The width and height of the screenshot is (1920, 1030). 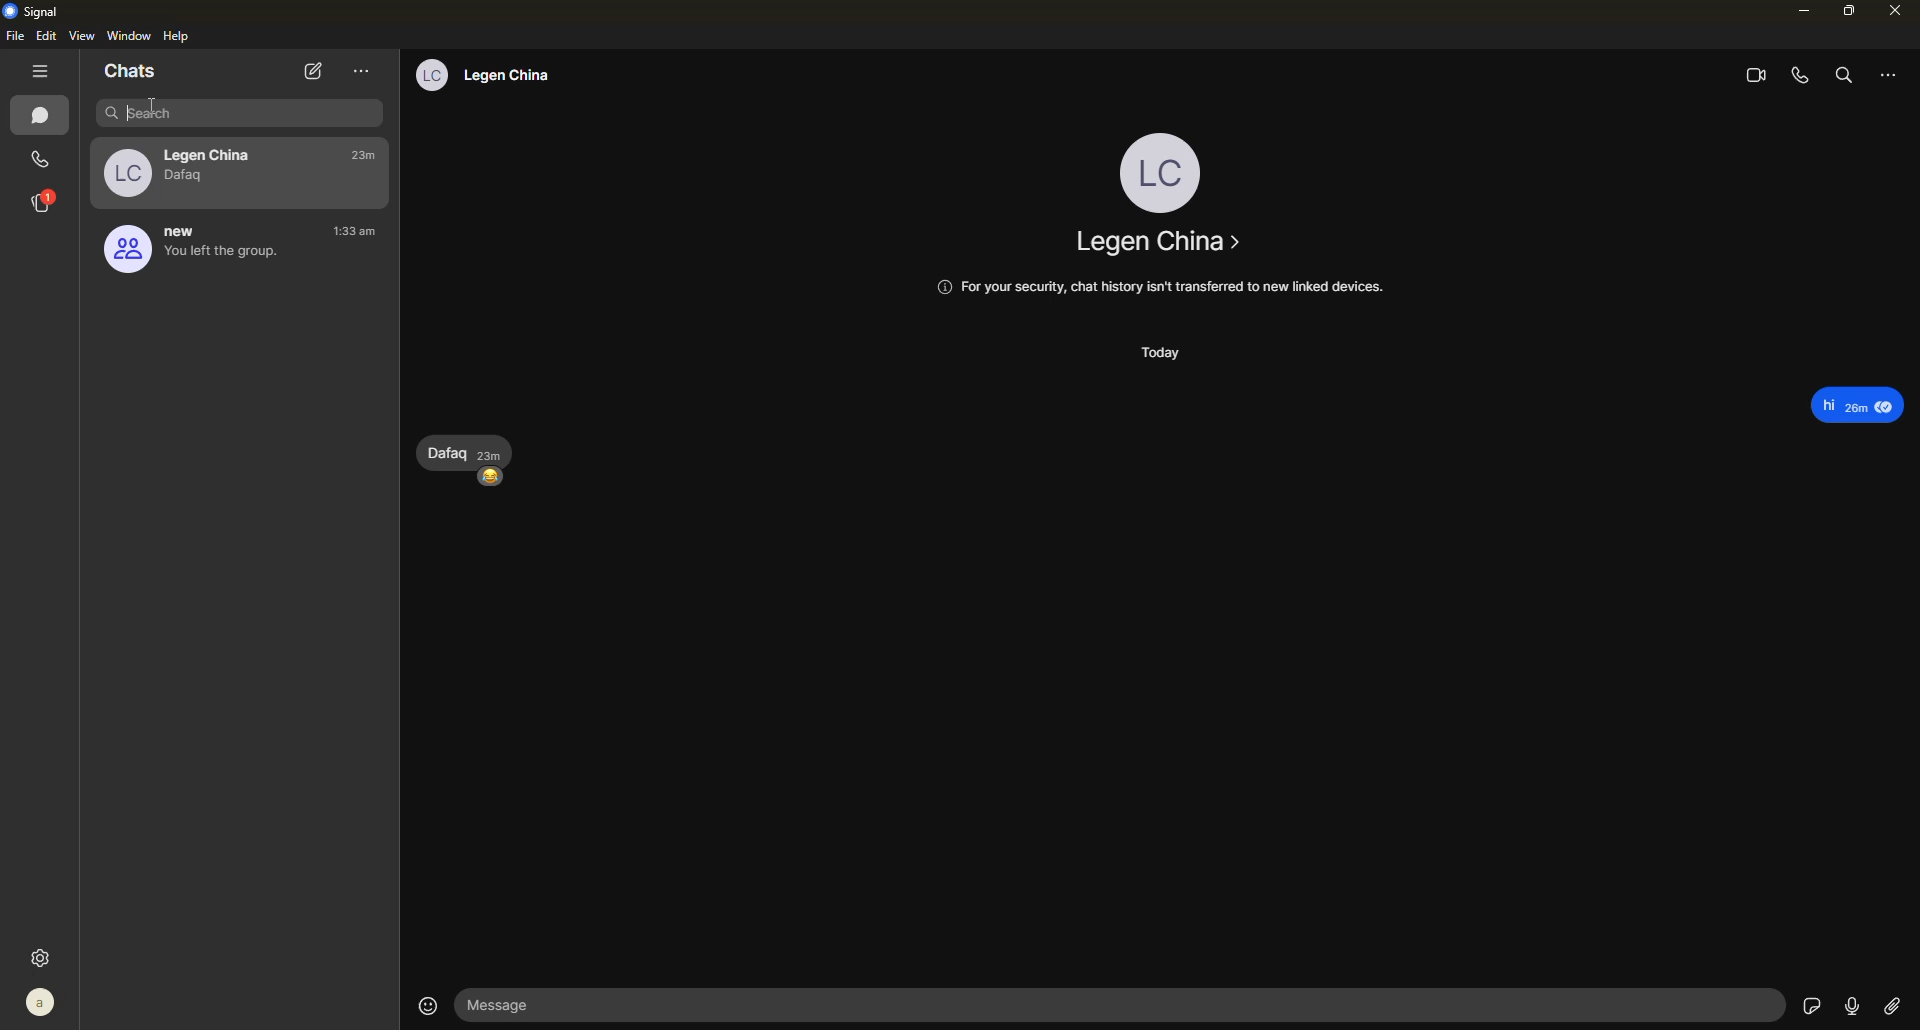 I want to click on cursor, so click(x=125, y=116).